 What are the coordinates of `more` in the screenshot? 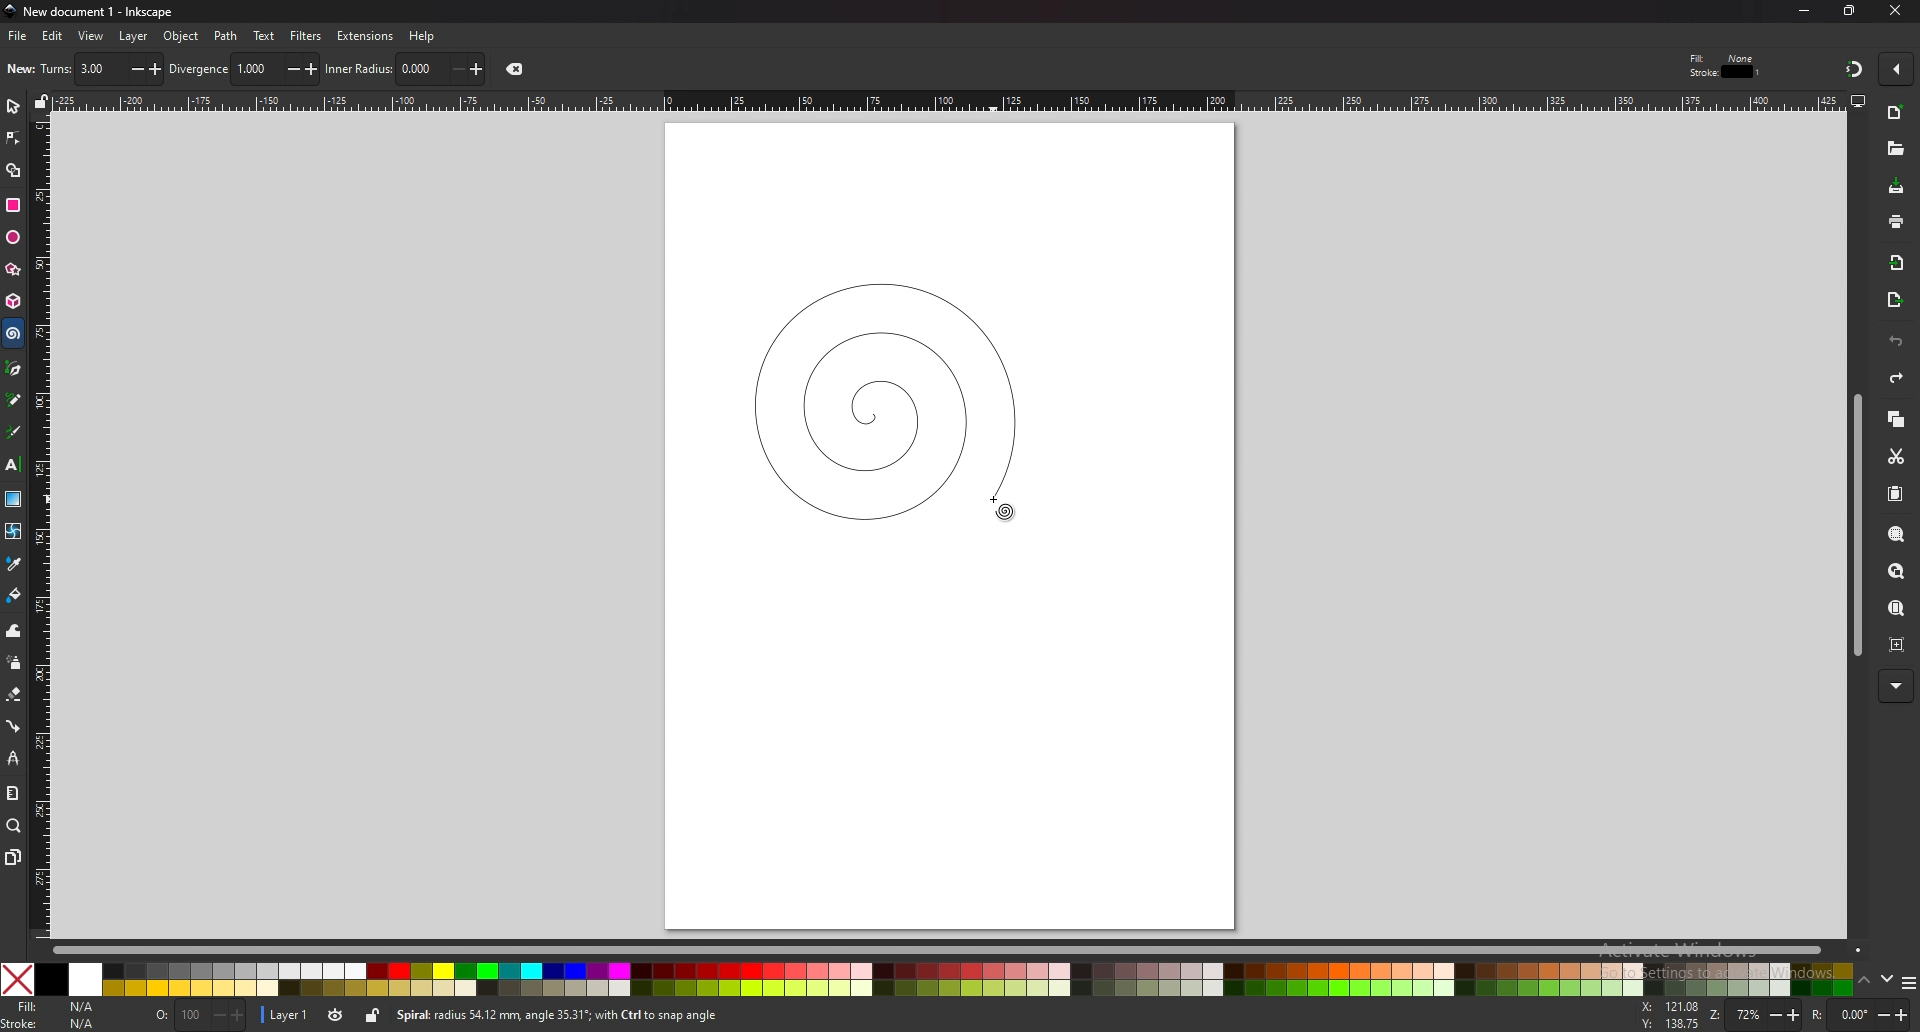 It's located at (1896, 684).